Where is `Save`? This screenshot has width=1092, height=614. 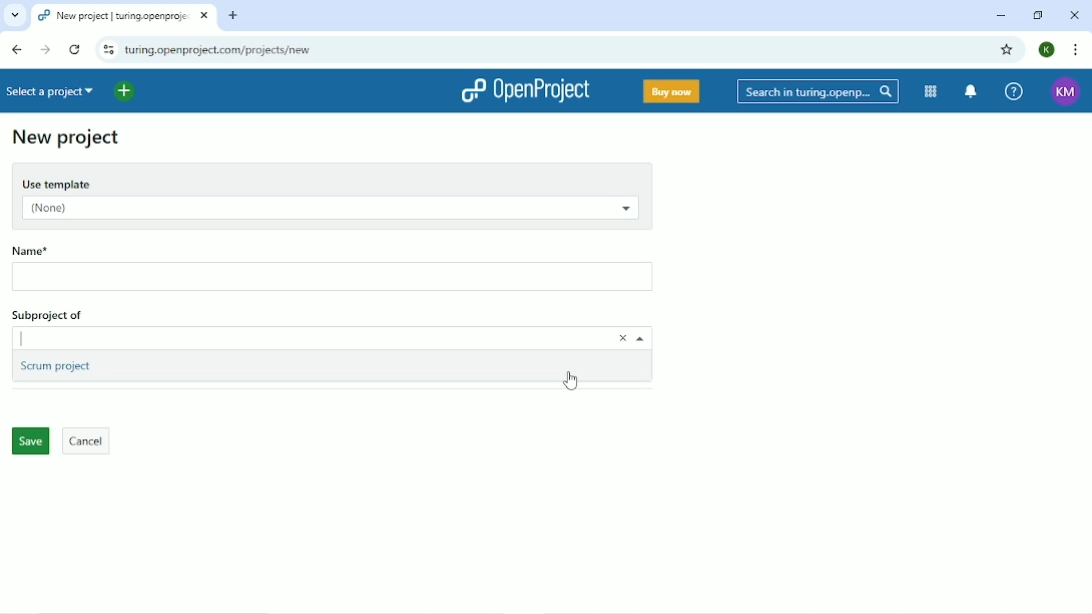
Save is located at coordinates (29, 442).